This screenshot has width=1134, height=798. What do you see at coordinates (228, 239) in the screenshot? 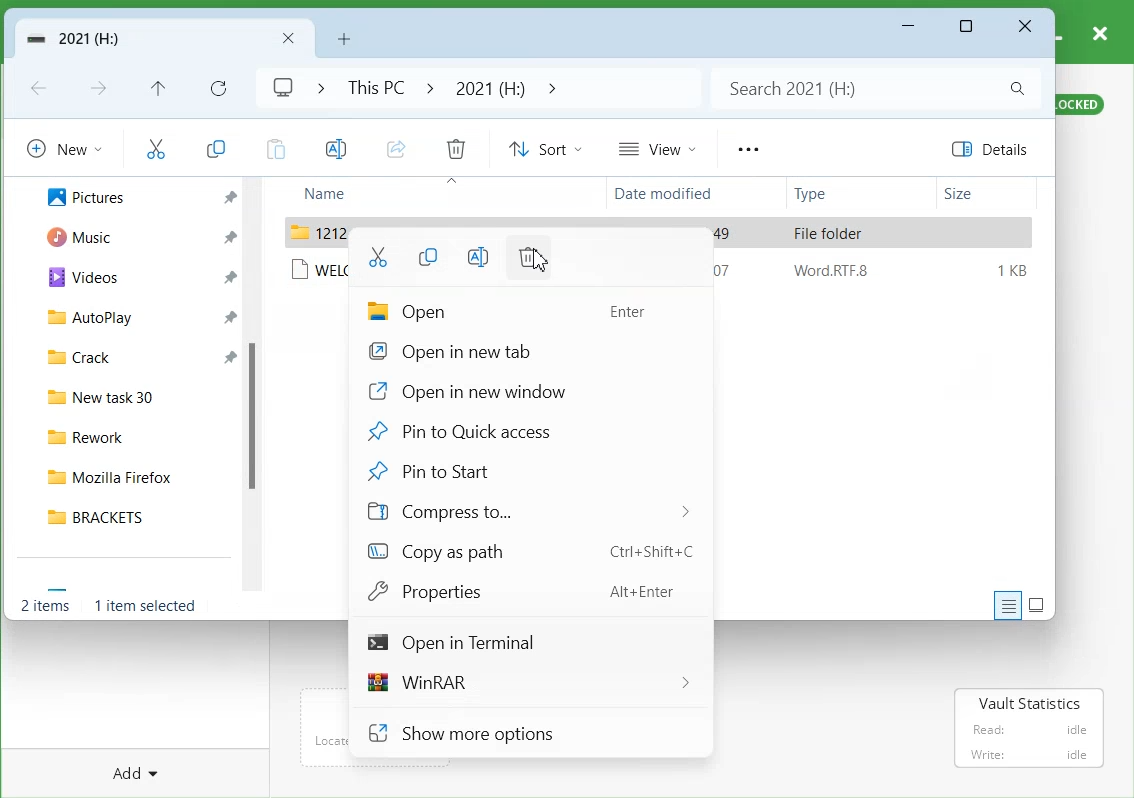
I see `Pin a file` at bounding box center [228, 239].